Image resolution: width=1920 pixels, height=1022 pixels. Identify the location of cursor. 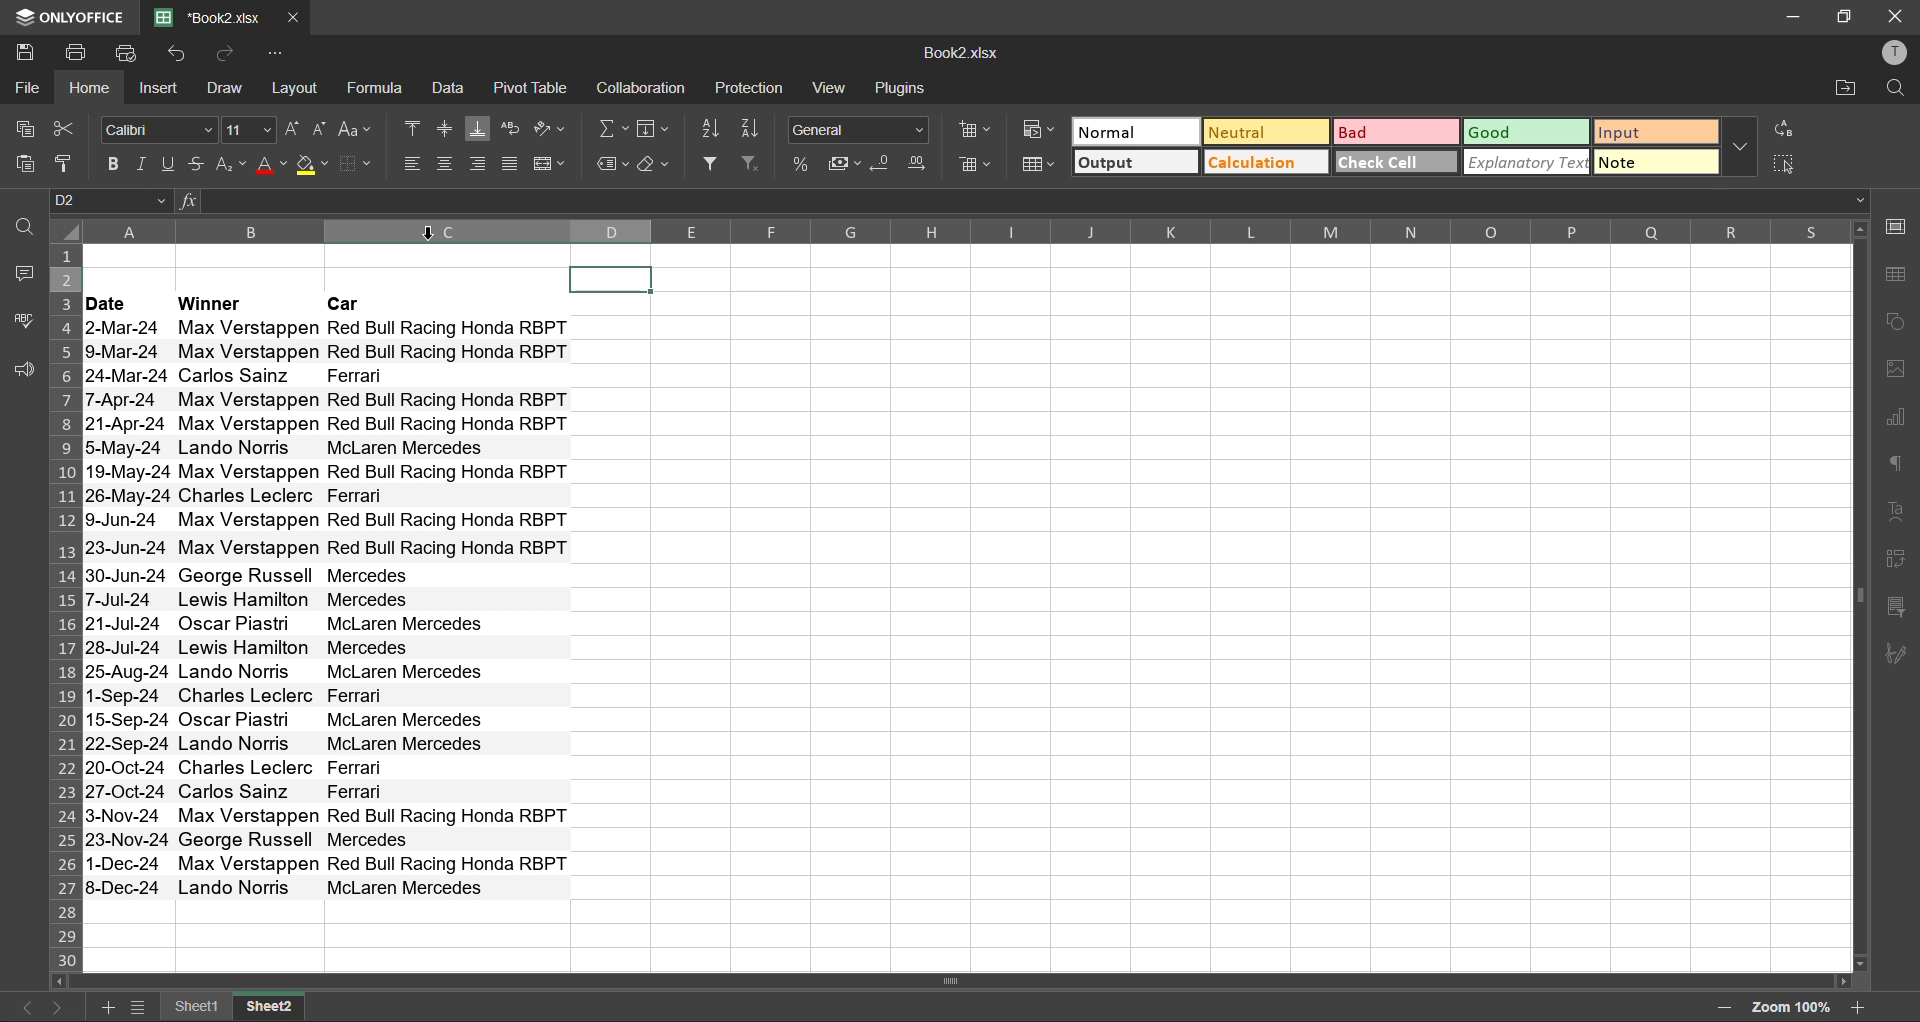
(434, 236).